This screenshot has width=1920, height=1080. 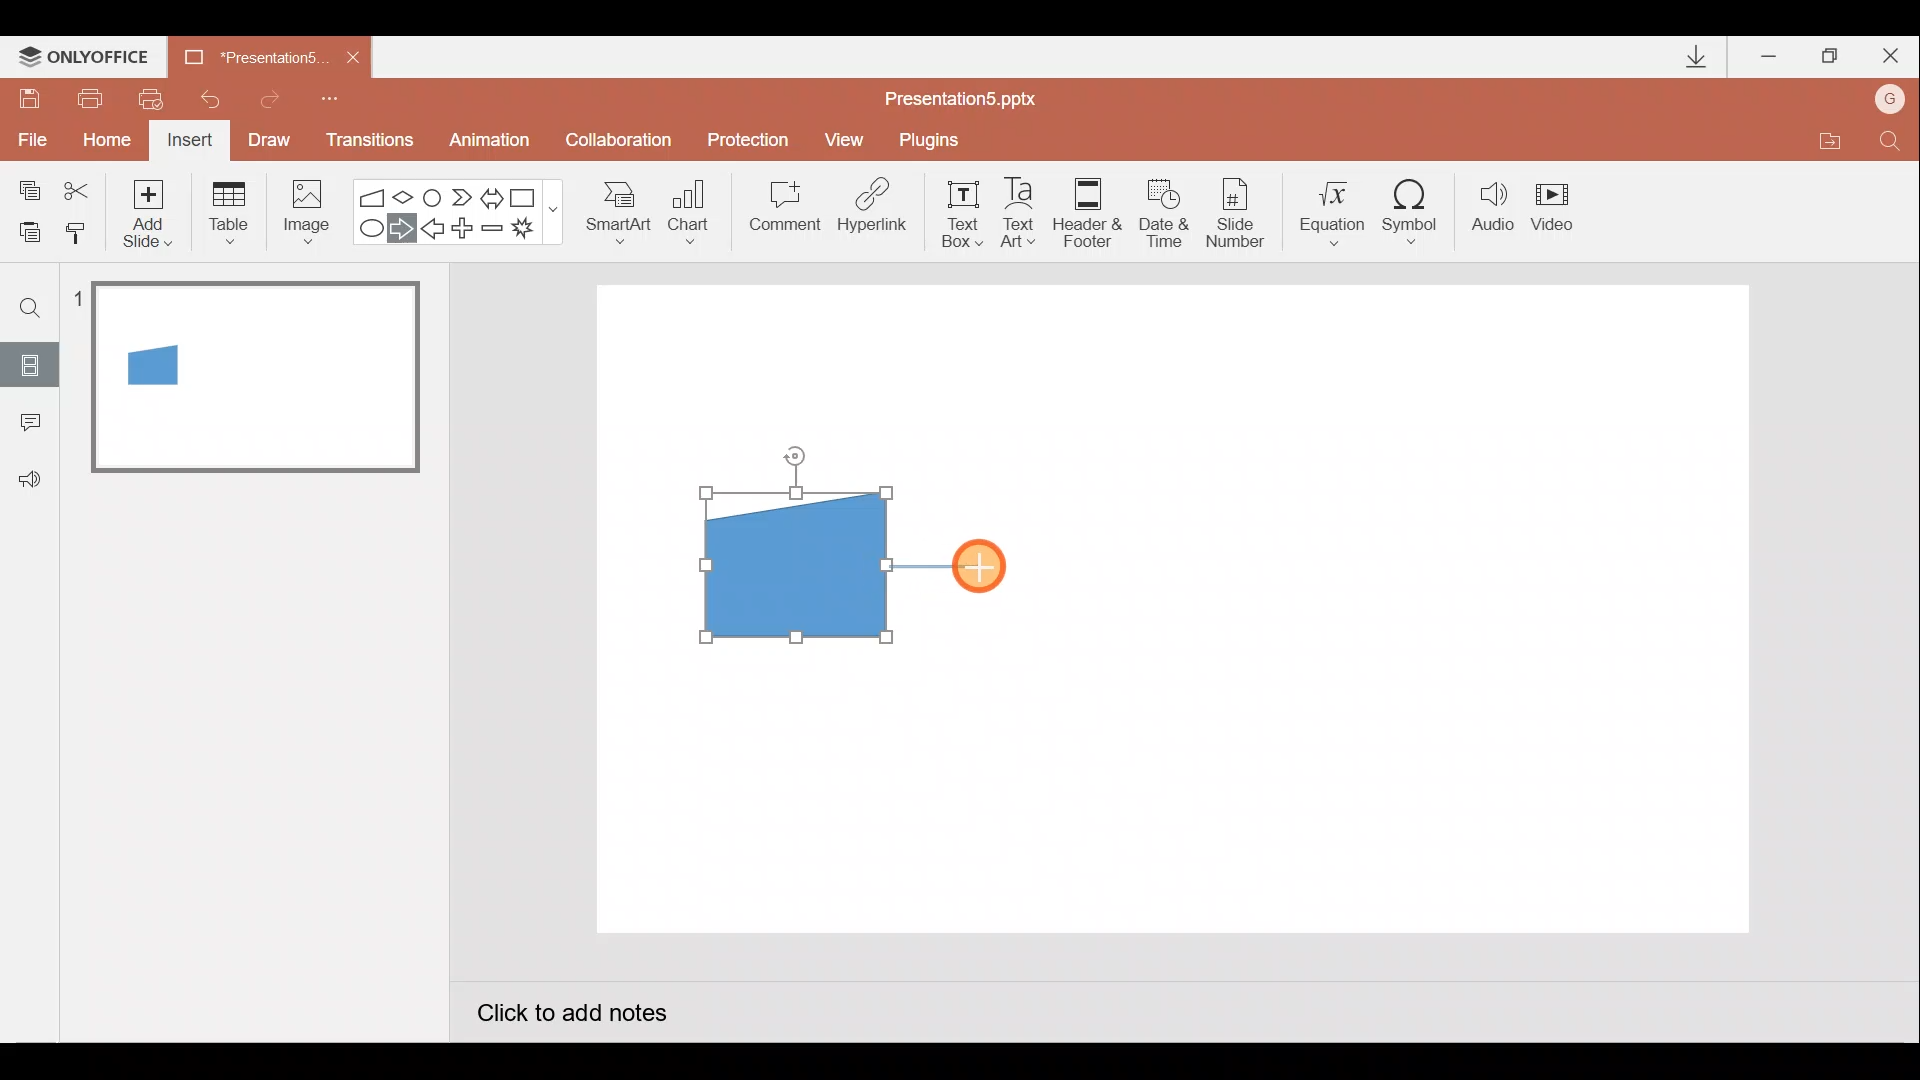 What do you see at coordinates (330, 96) in the screenshot?
I see `Customize quick access toolbar` at bounding box center [330, 96].